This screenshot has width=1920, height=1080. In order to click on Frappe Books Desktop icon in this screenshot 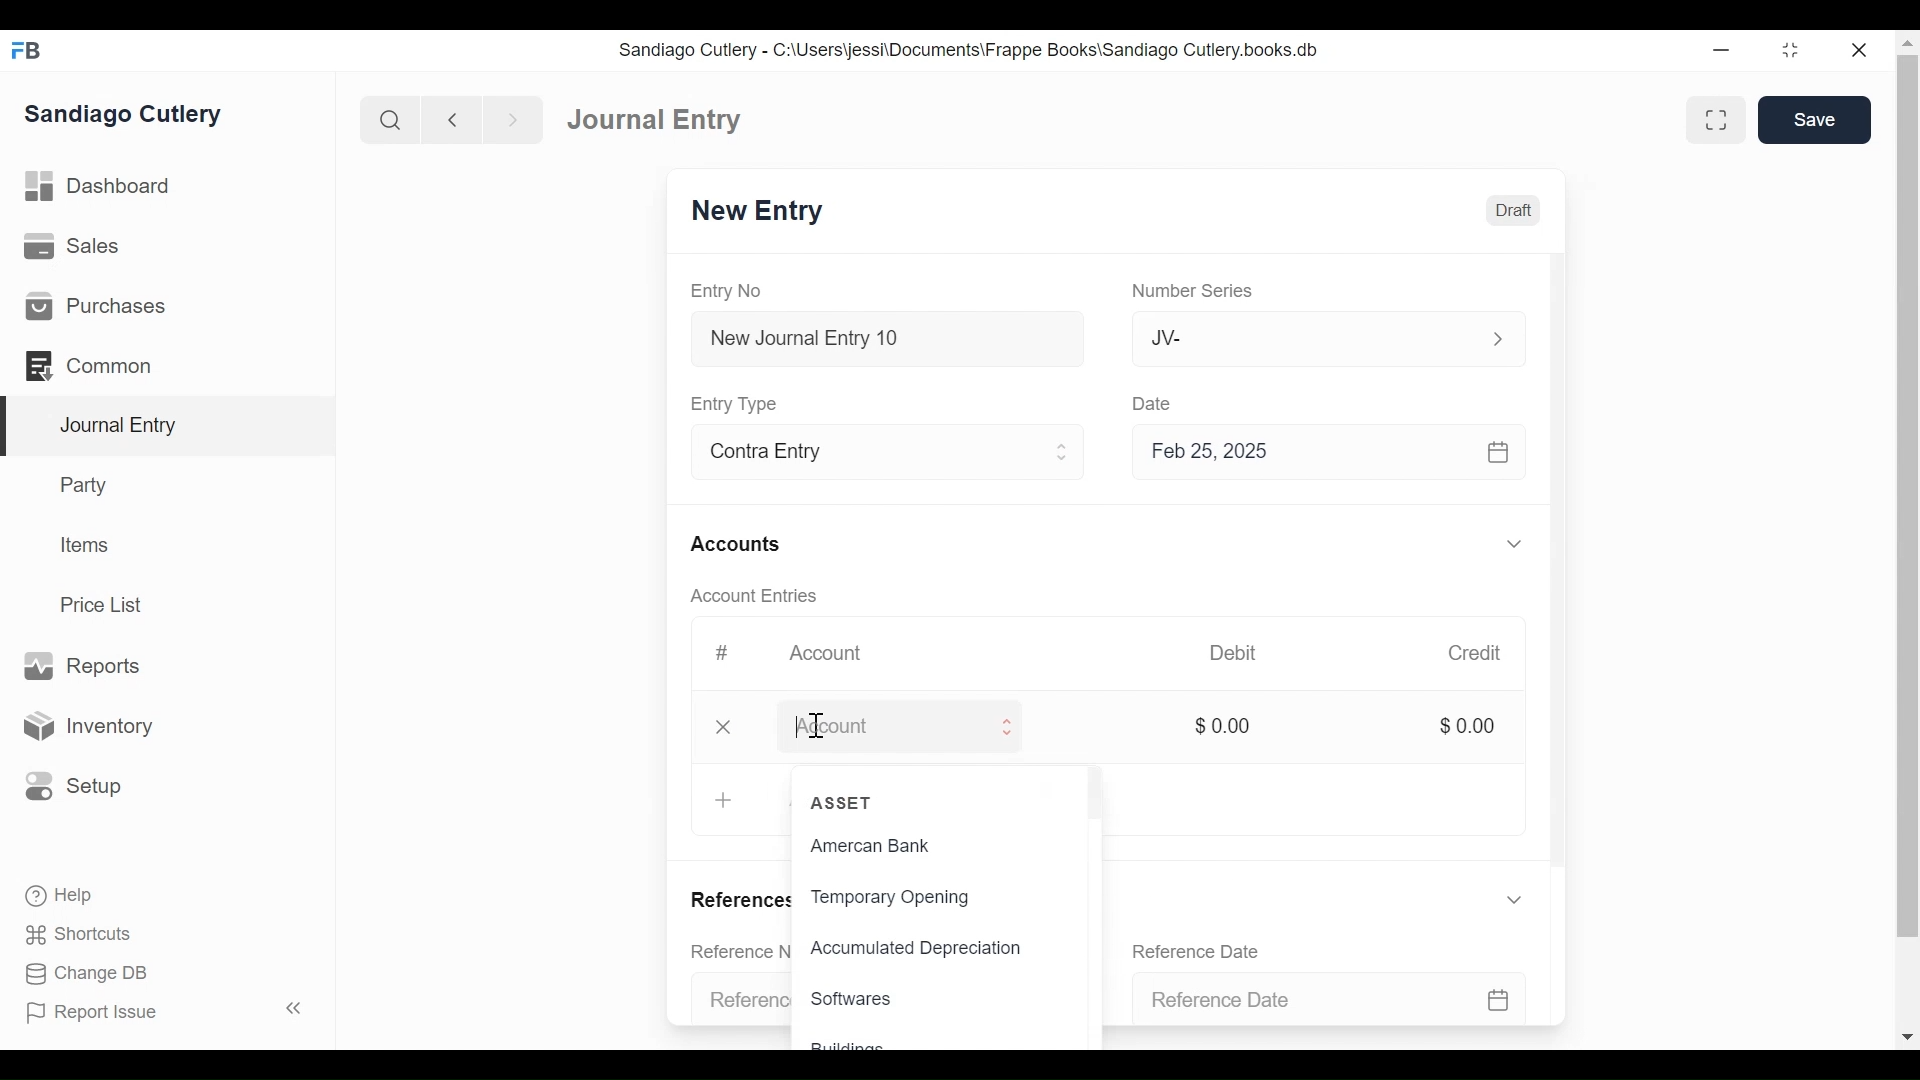, I will do `click(25, 50)`.